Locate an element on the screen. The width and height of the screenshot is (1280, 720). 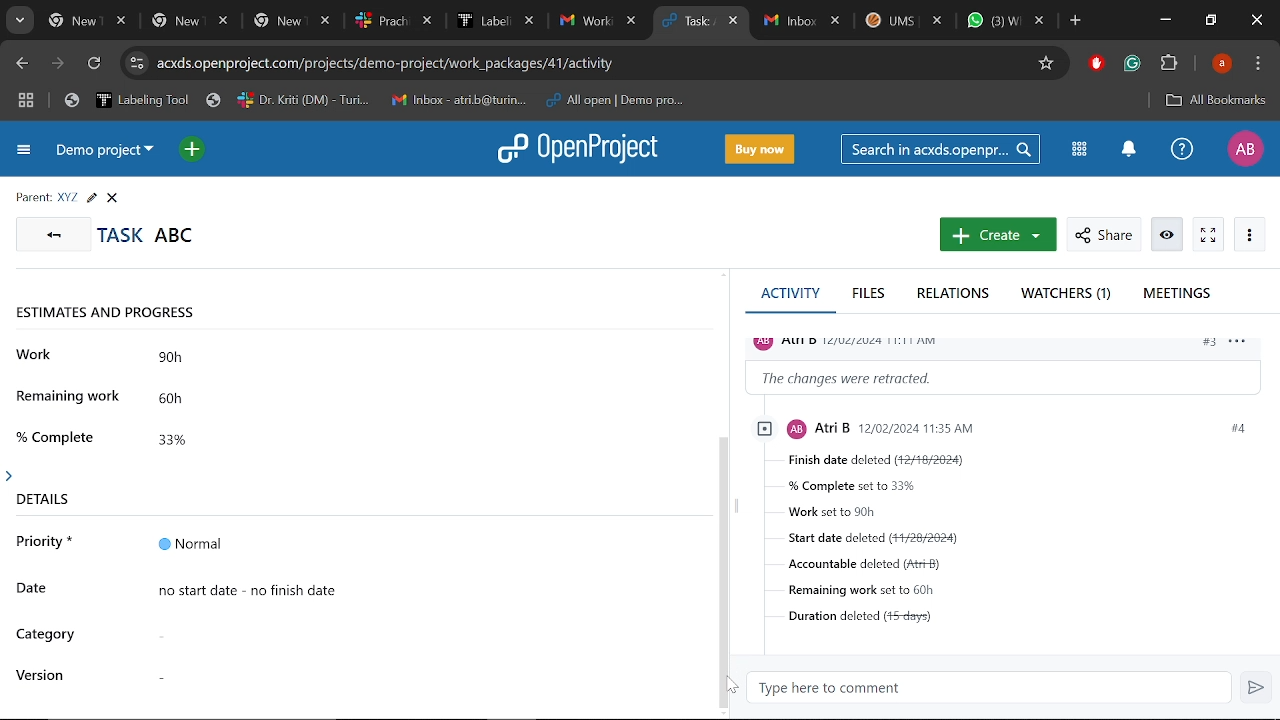
Activity is located at coordinates (789, 298).